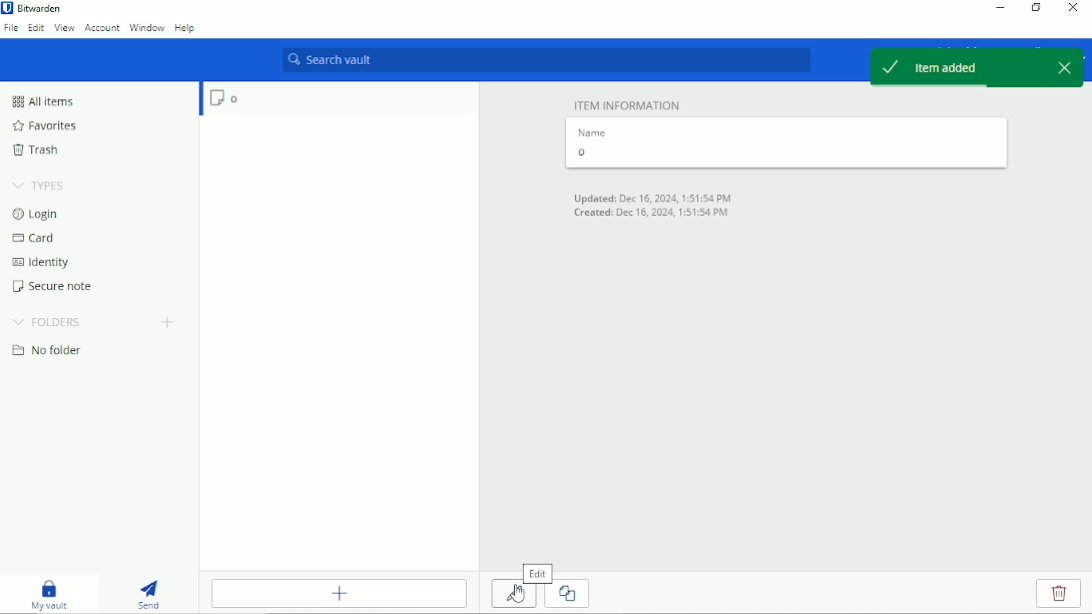 Image resolution: width=1092 pixels, height=614 pixels. I want to click on Created: Dec 16, 2024, 1:51:54 PM, so click(650, 214).